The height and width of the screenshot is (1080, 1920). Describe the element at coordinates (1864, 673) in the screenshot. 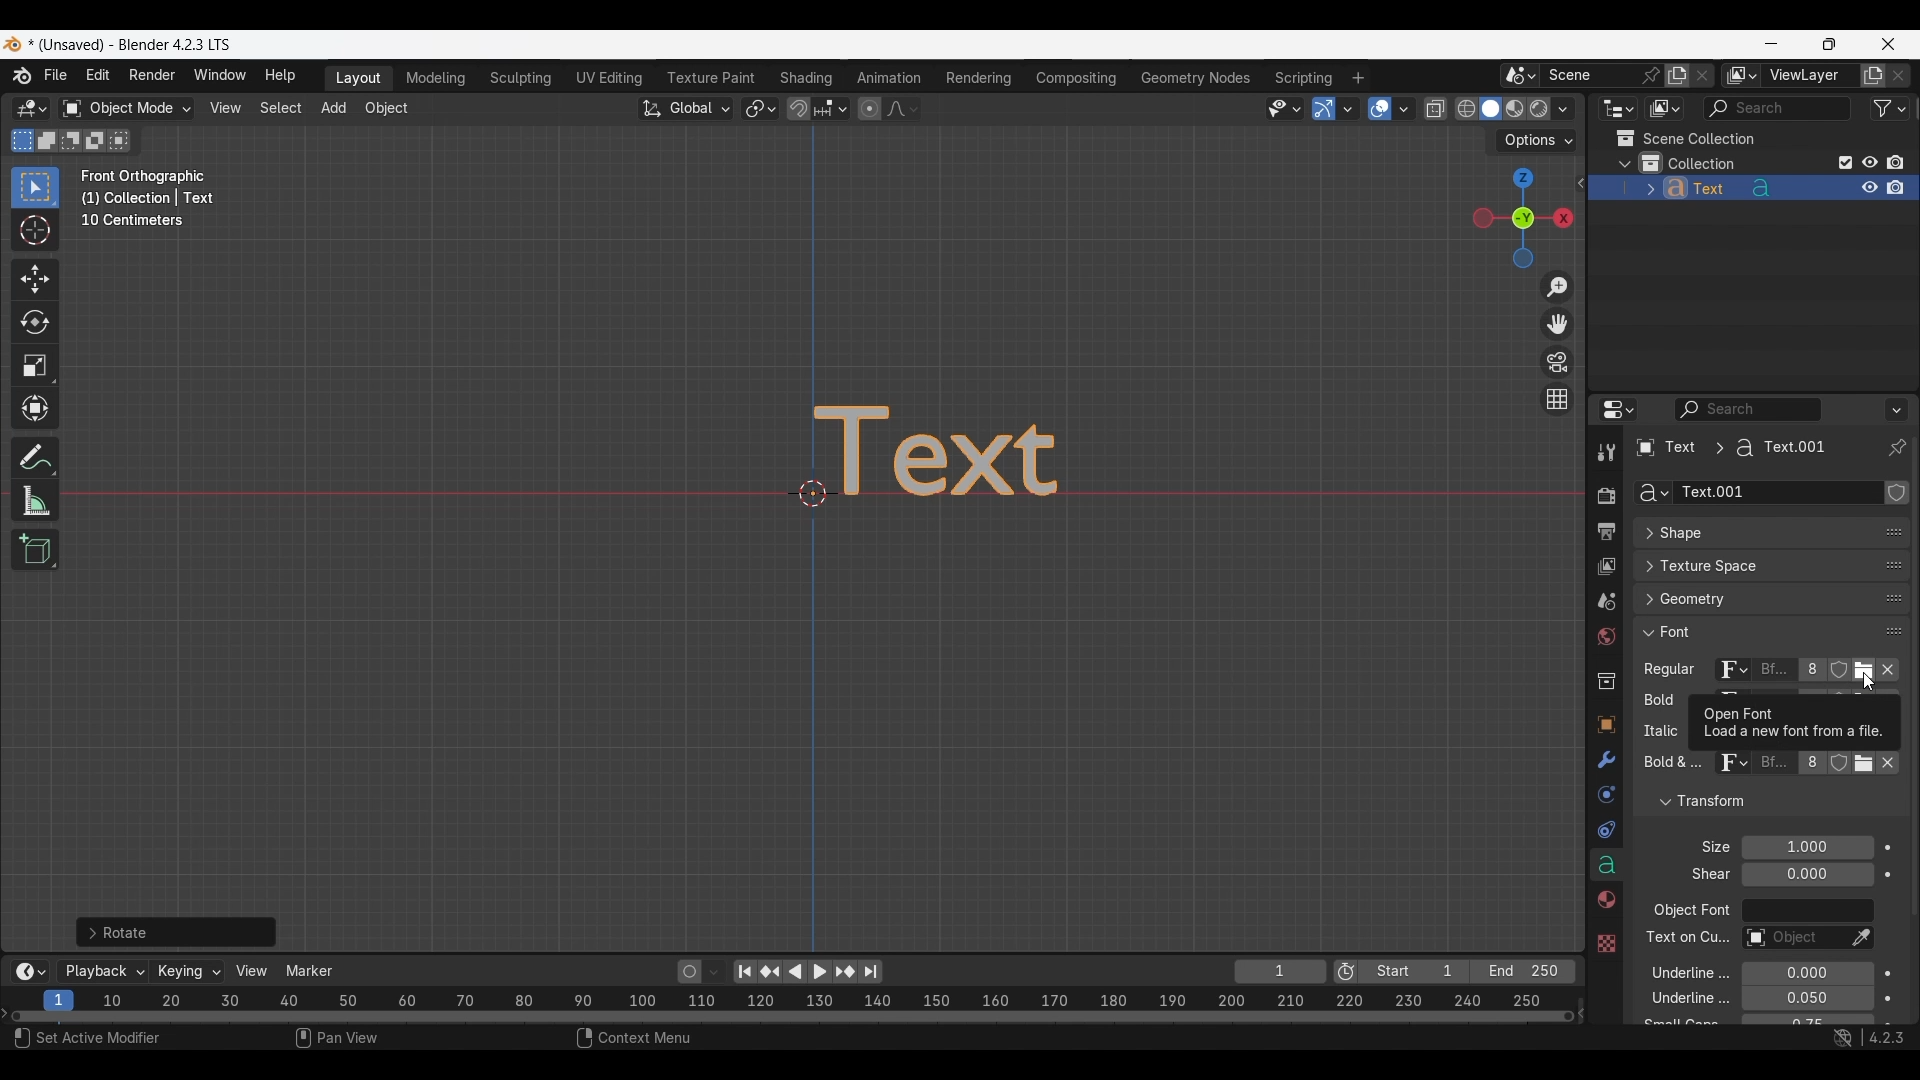

I see `Open Font for respective attribute` at that location.